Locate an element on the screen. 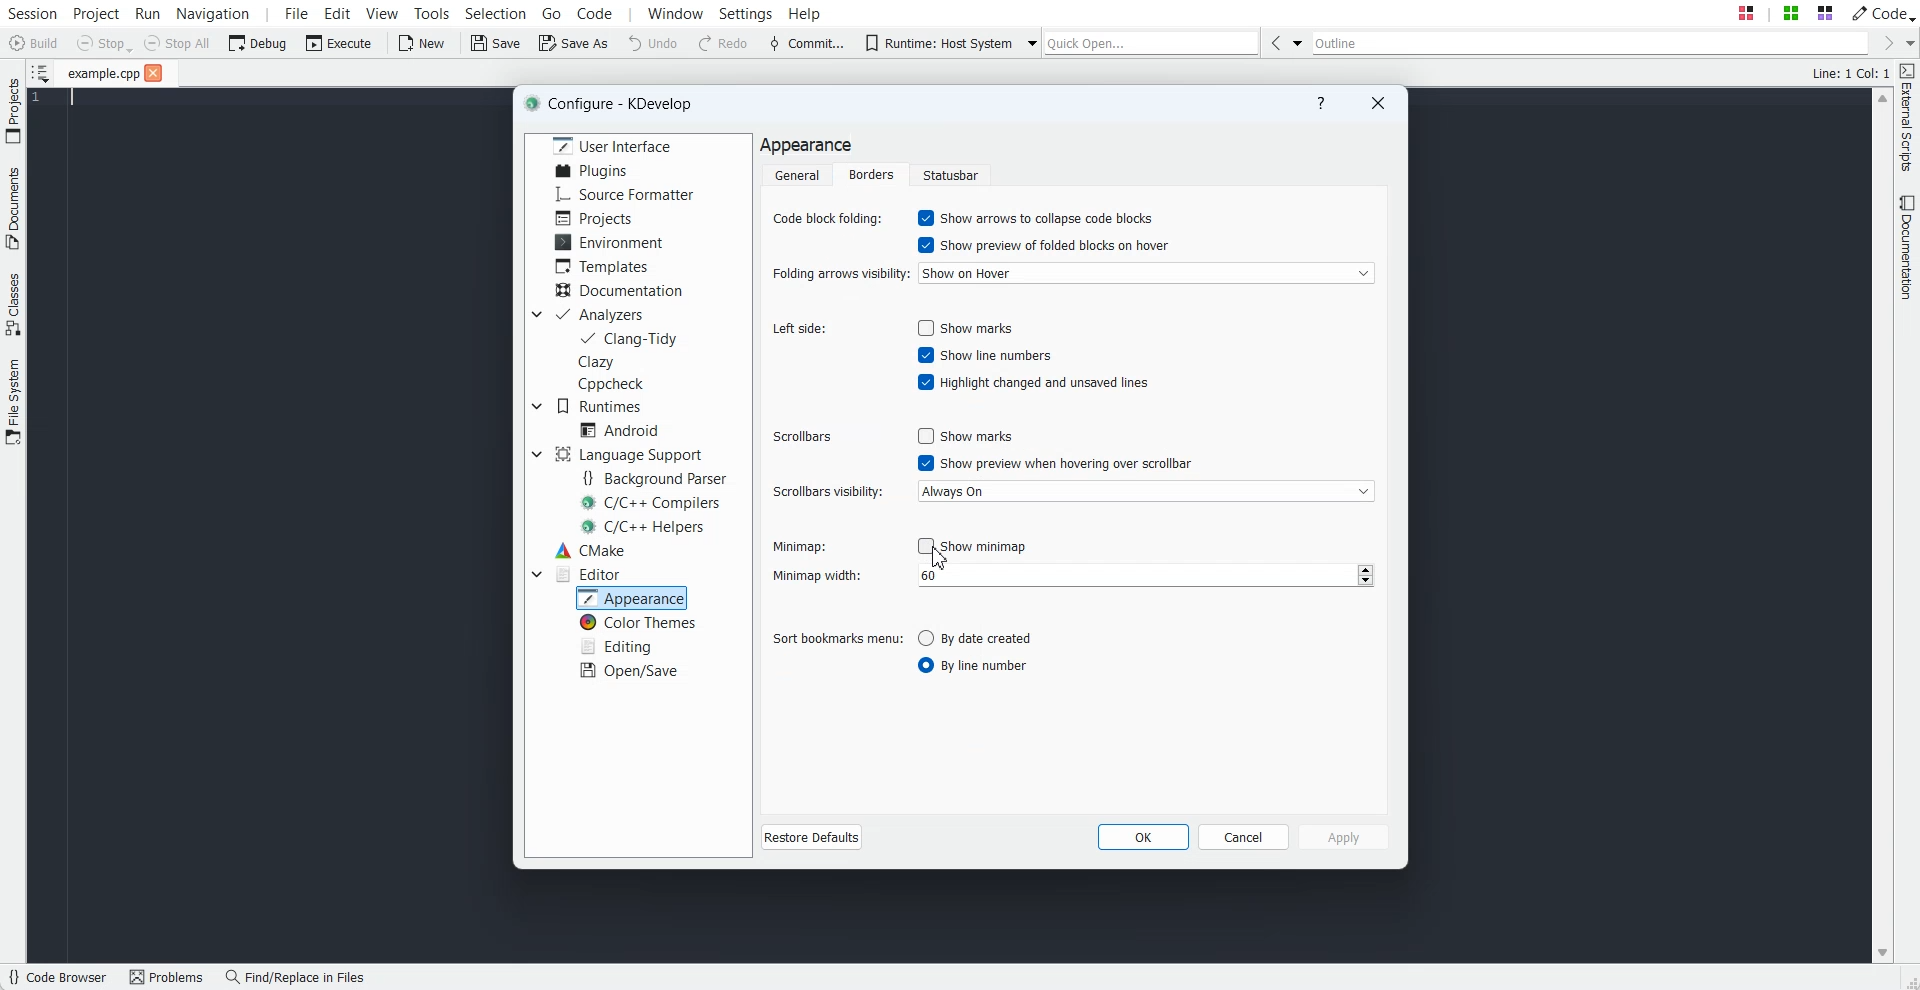 The image size is (1920, 990). Text is located at coordinates (1851, 72).